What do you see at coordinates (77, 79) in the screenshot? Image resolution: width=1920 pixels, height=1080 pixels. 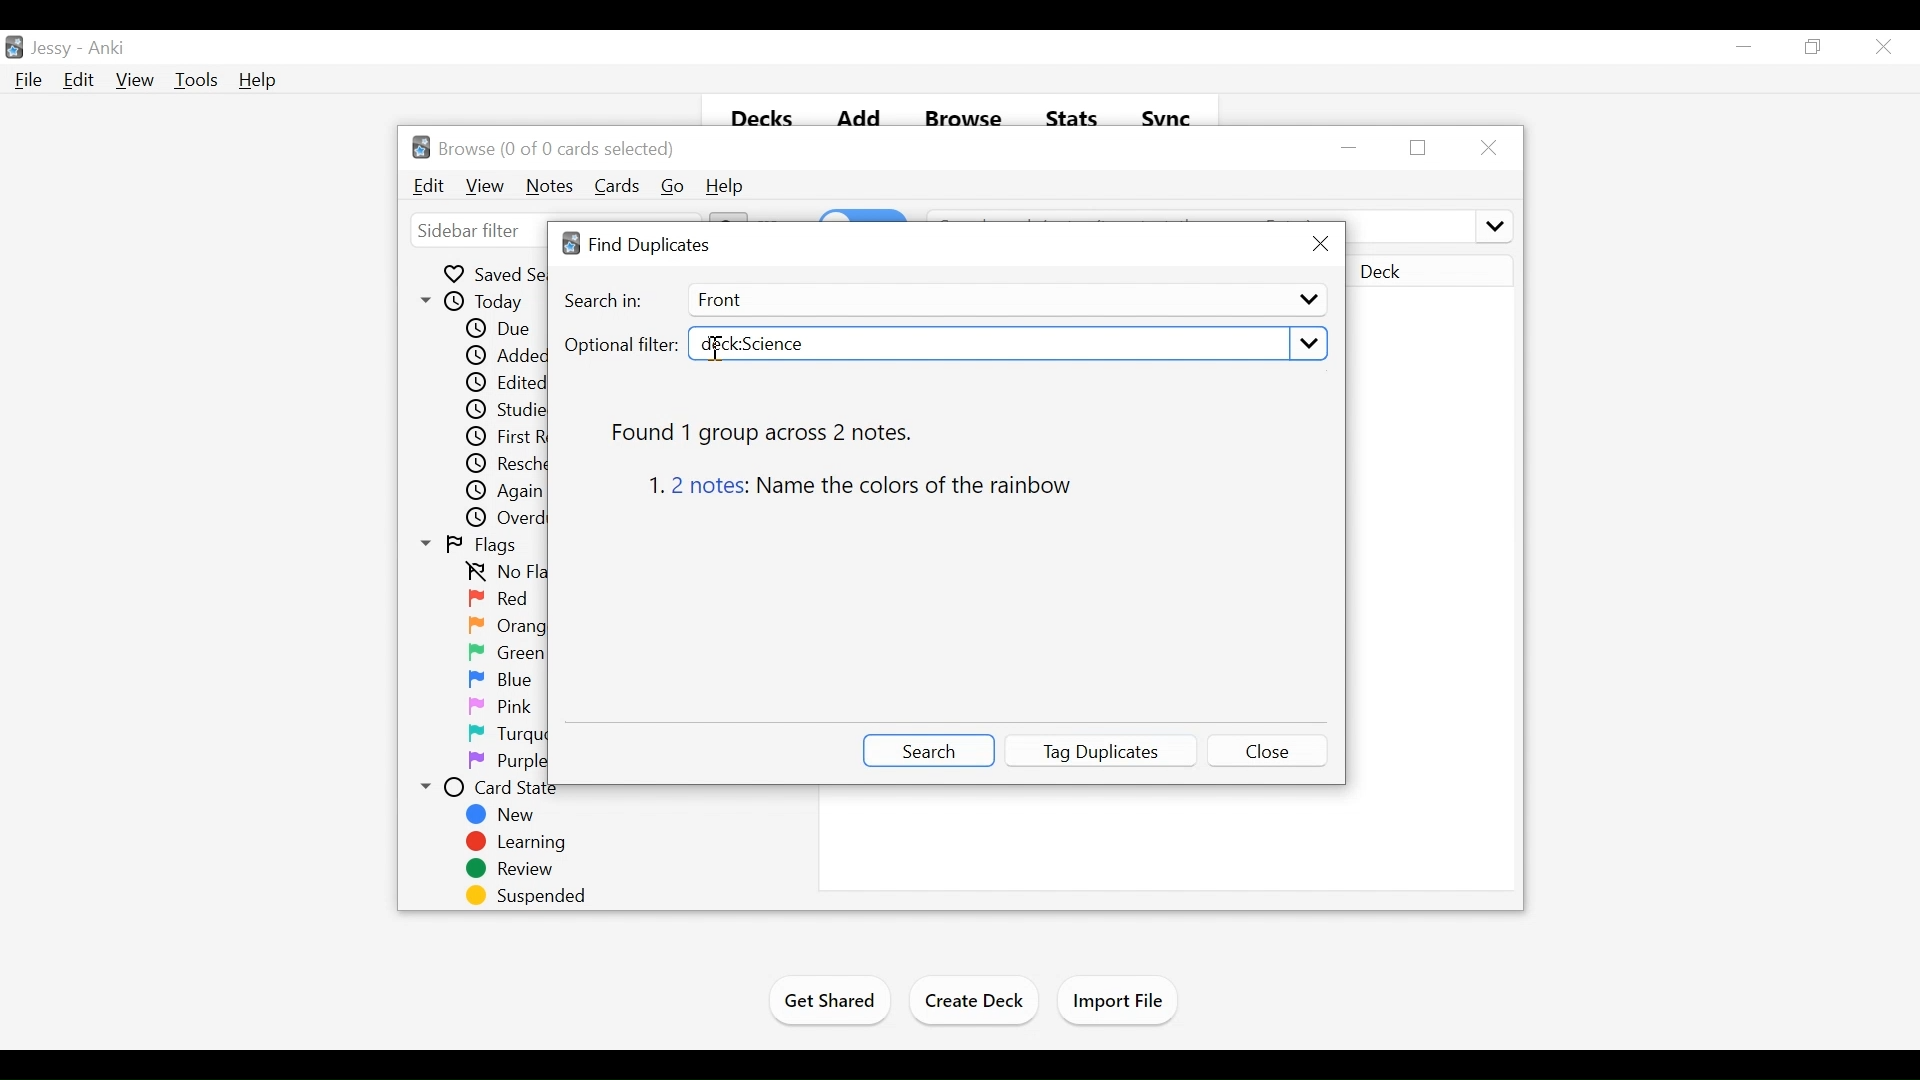 I see `Edit` at bounding box center [77, 79].